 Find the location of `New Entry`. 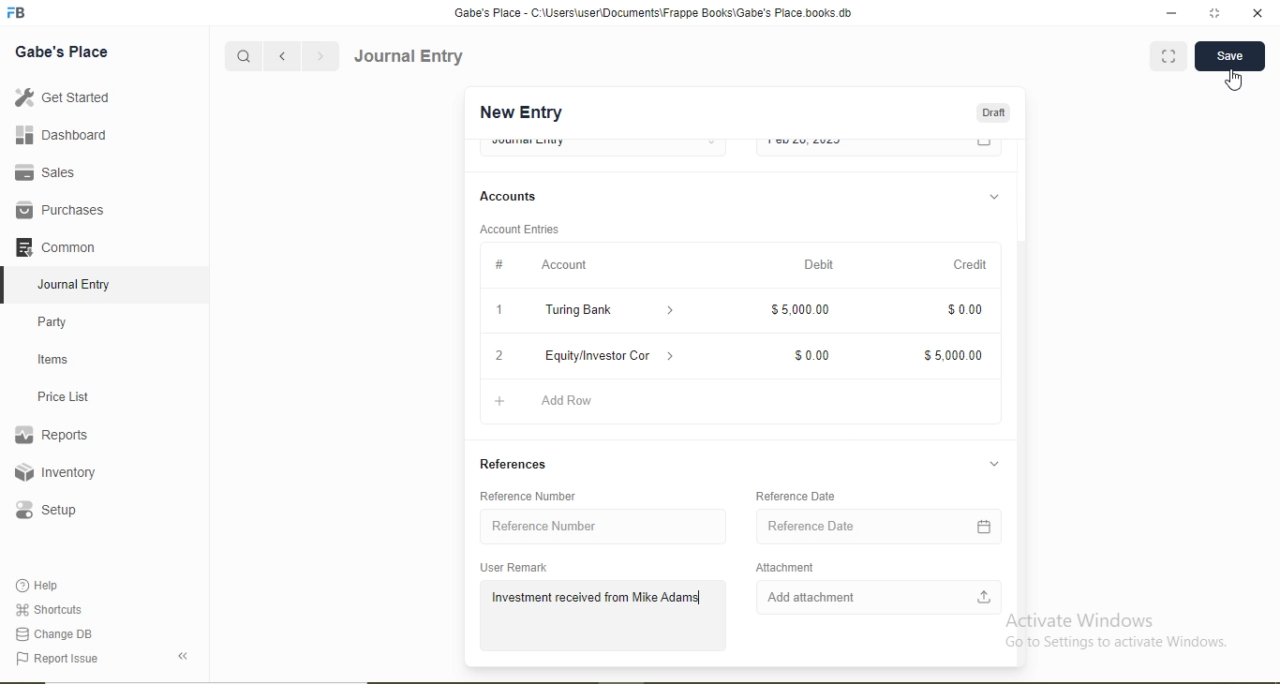

New Entry is located at coordinates (520, 113).